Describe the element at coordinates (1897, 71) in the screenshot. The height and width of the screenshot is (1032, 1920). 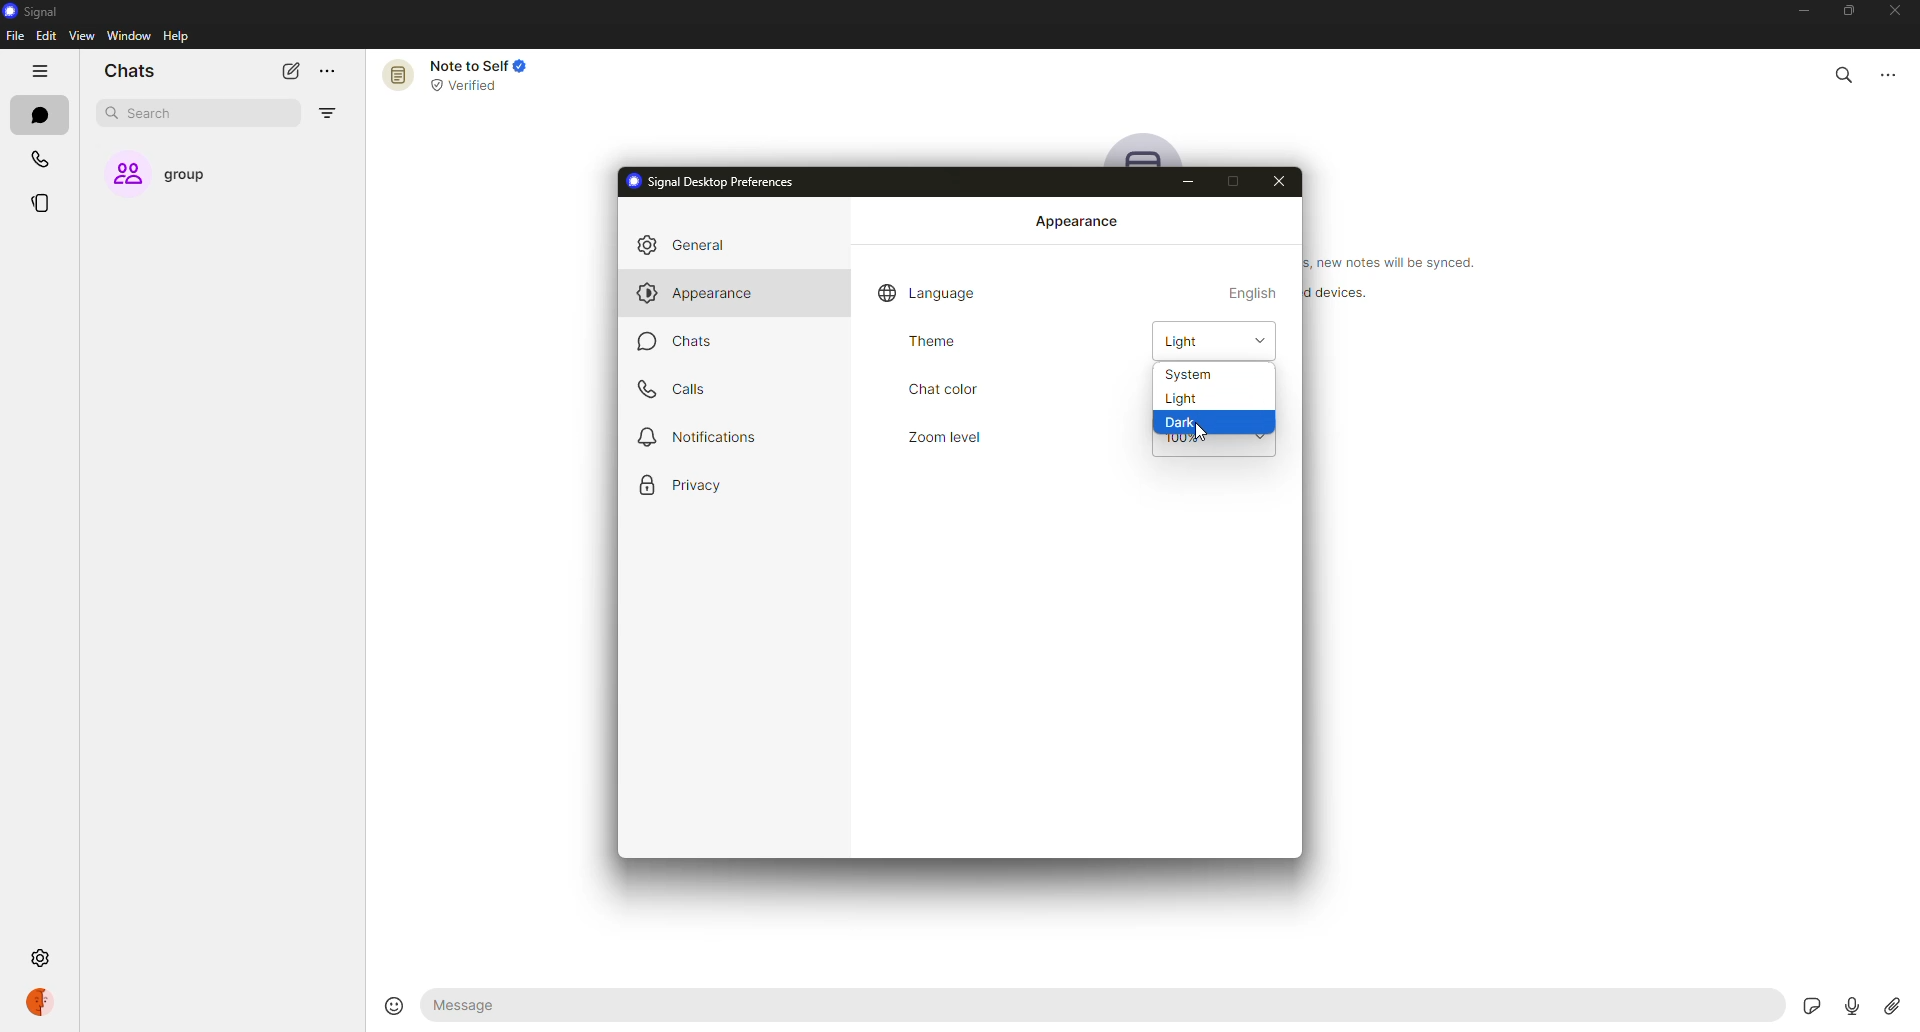
I see `more` at that location.